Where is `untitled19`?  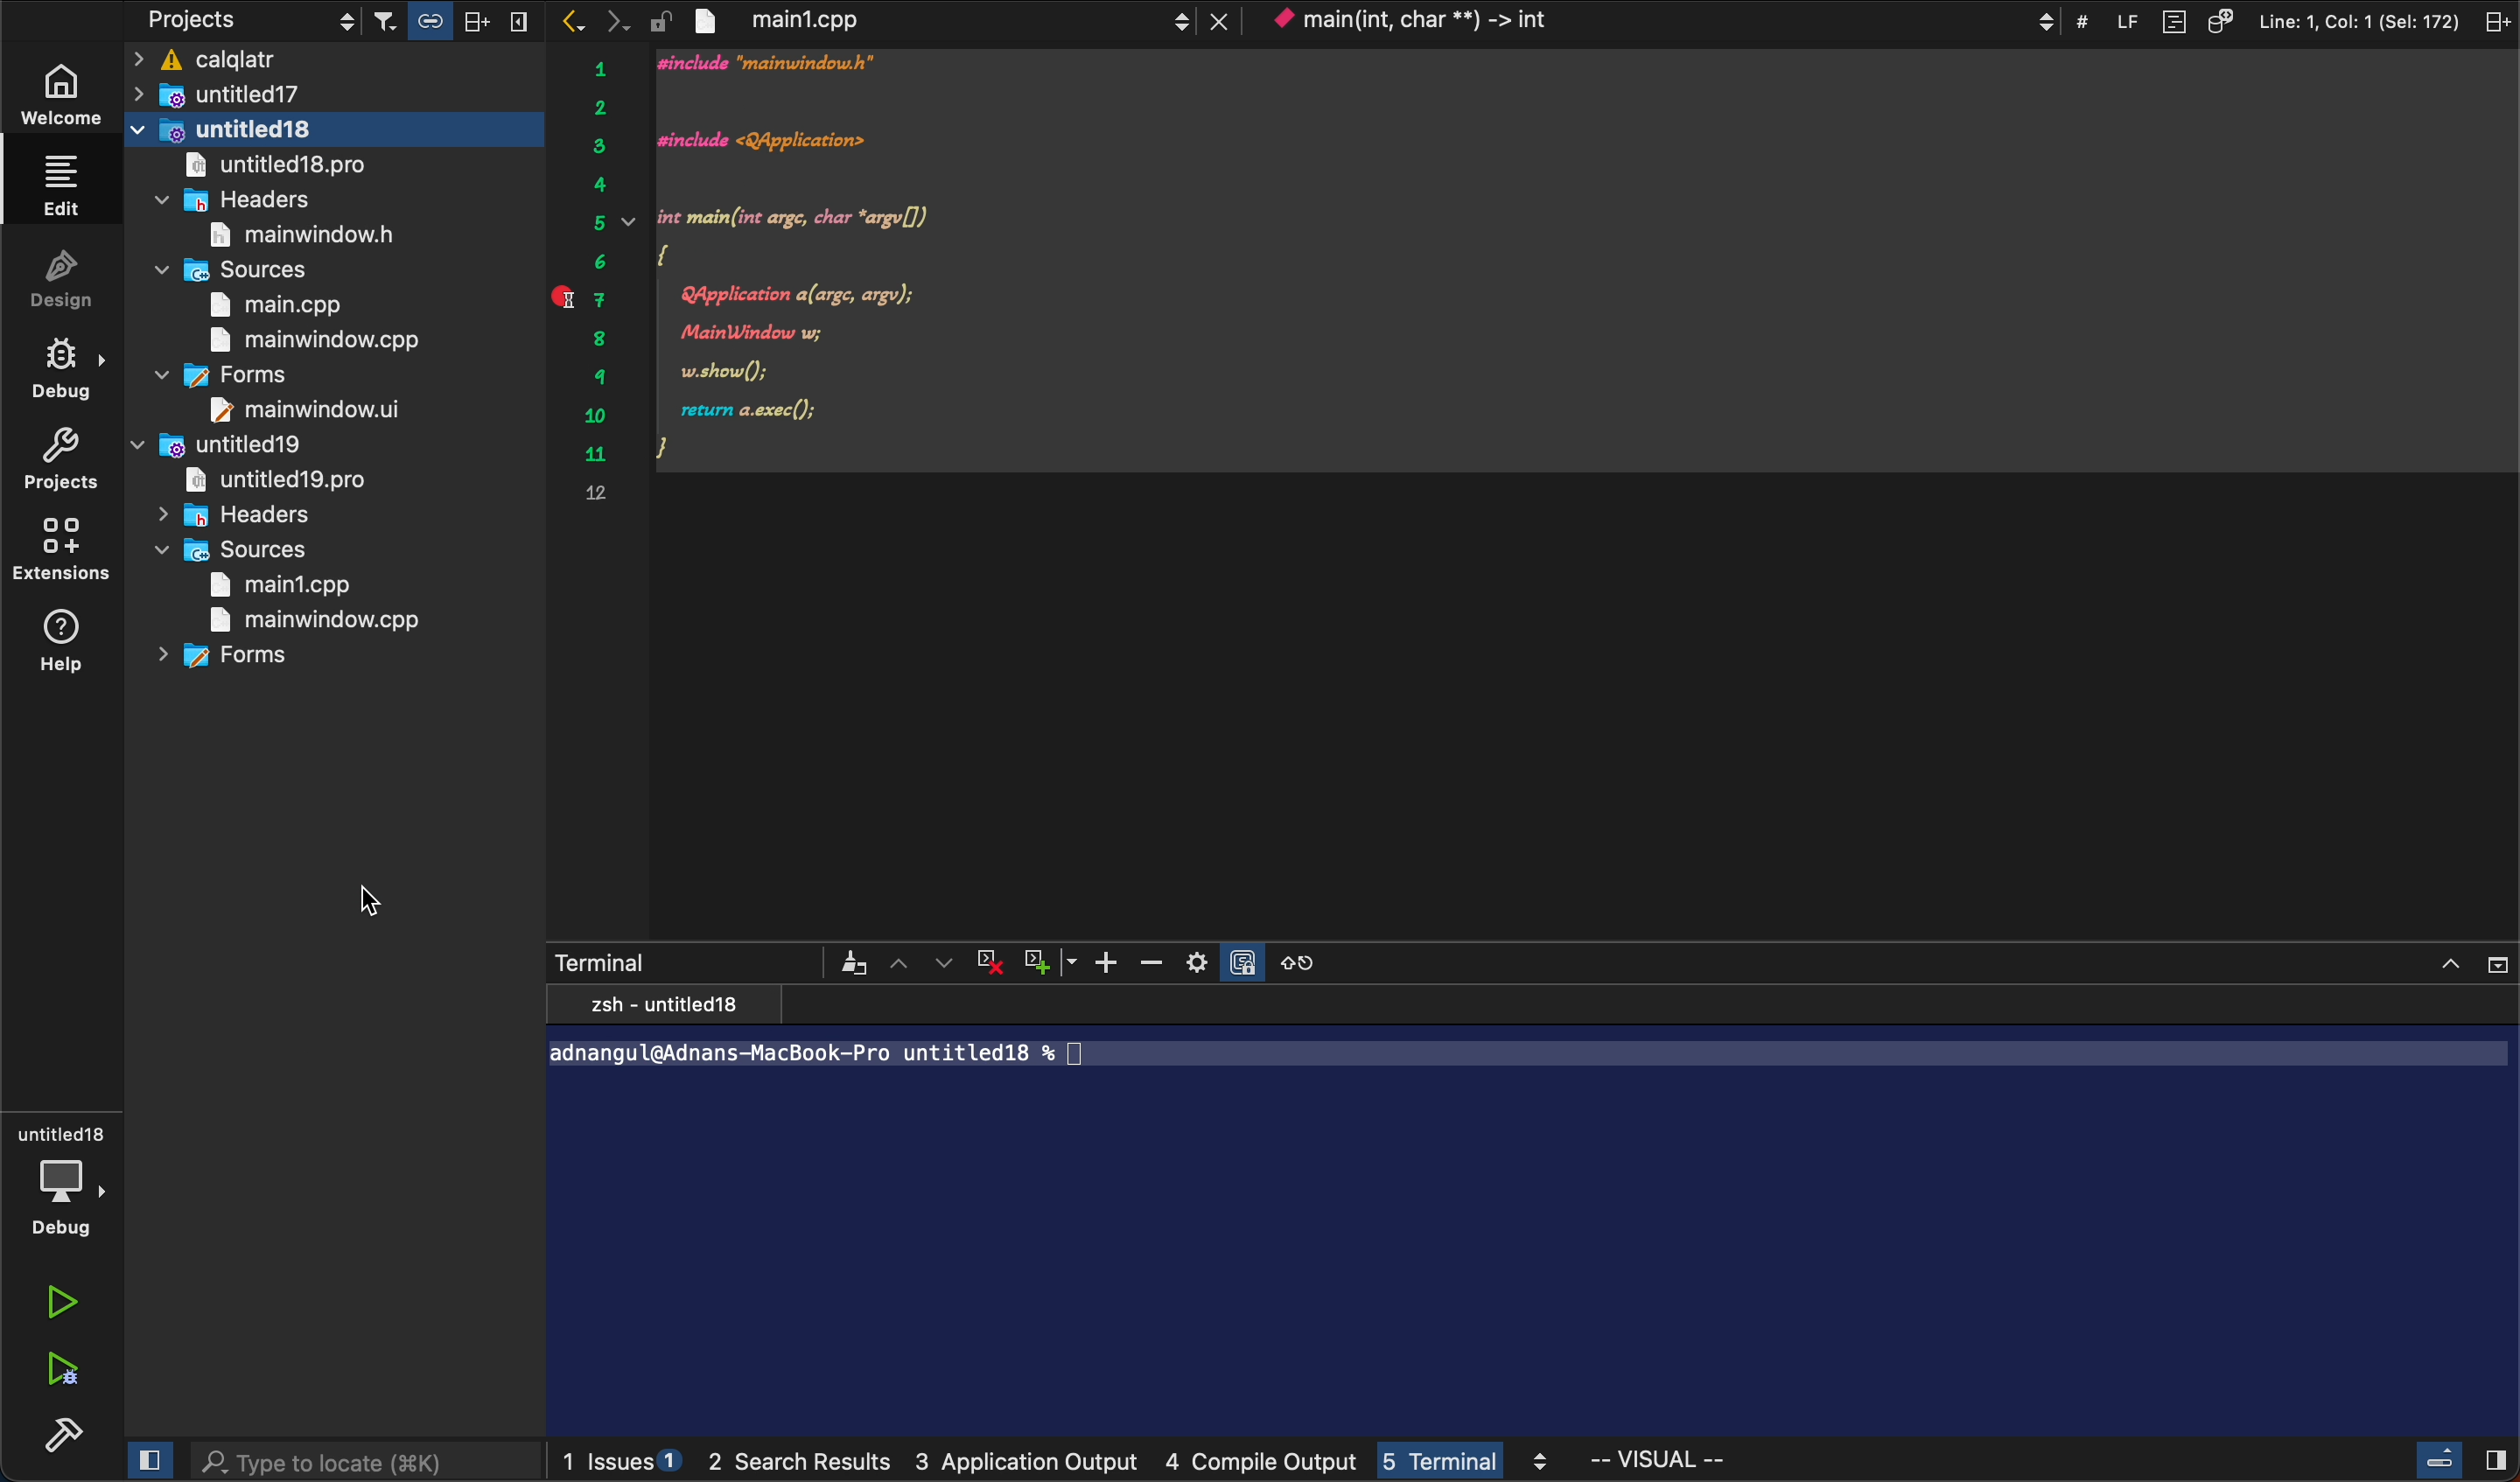 untitled19 is located at coordinates (221, 443).